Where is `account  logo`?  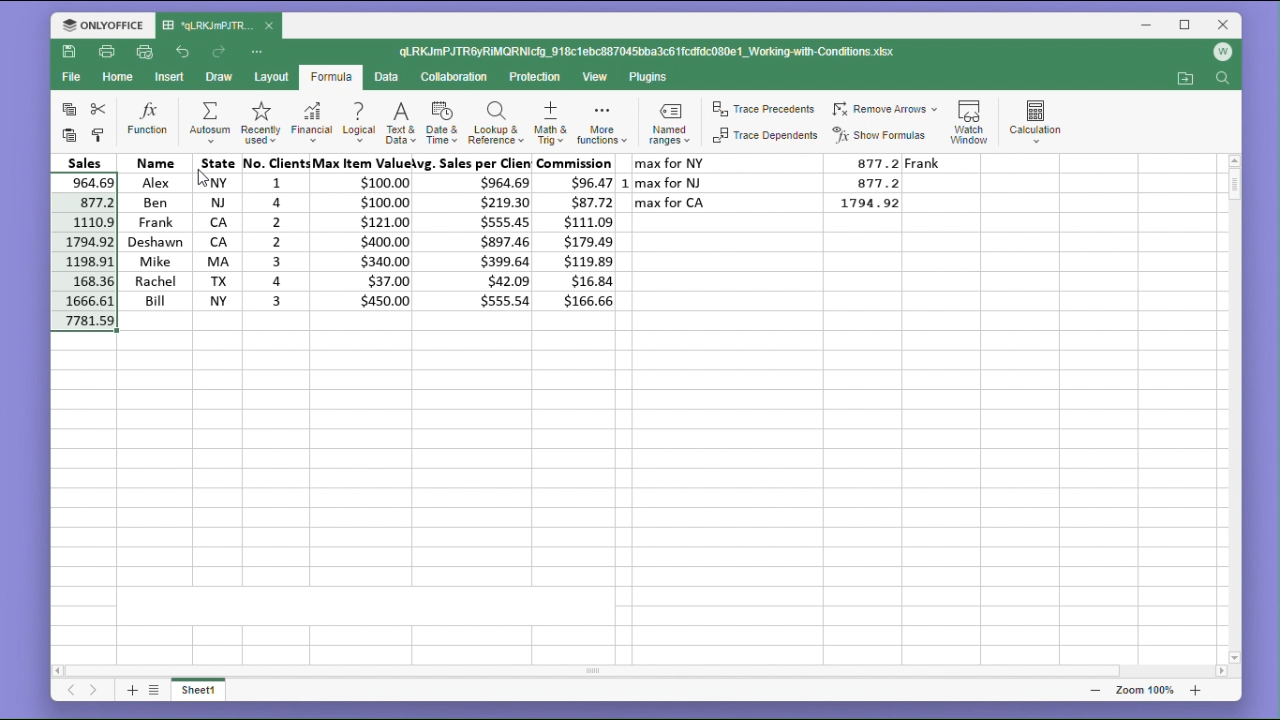
account  logo is located at coordinates (1226, 53).